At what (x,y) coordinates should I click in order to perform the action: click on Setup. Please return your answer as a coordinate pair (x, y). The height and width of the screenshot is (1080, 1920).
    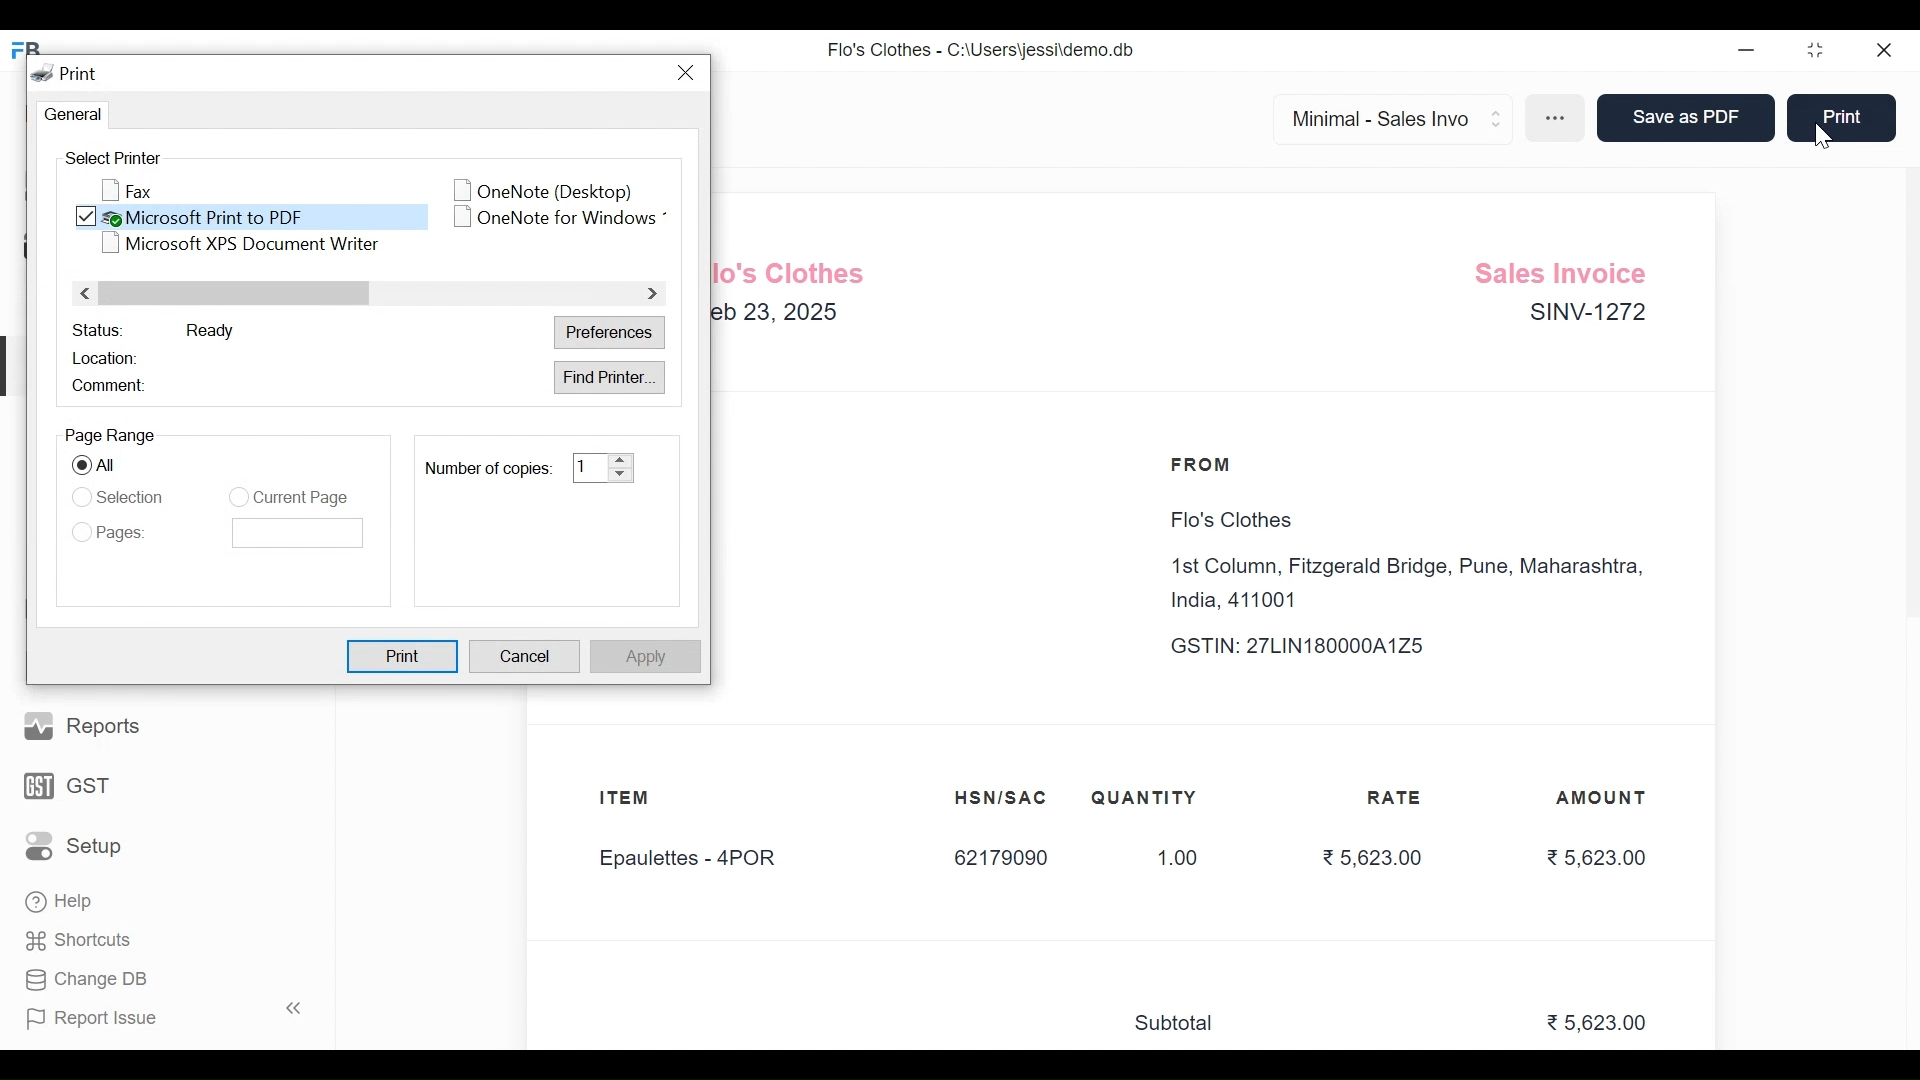
    Looking at the image, I should click on (74, 844).